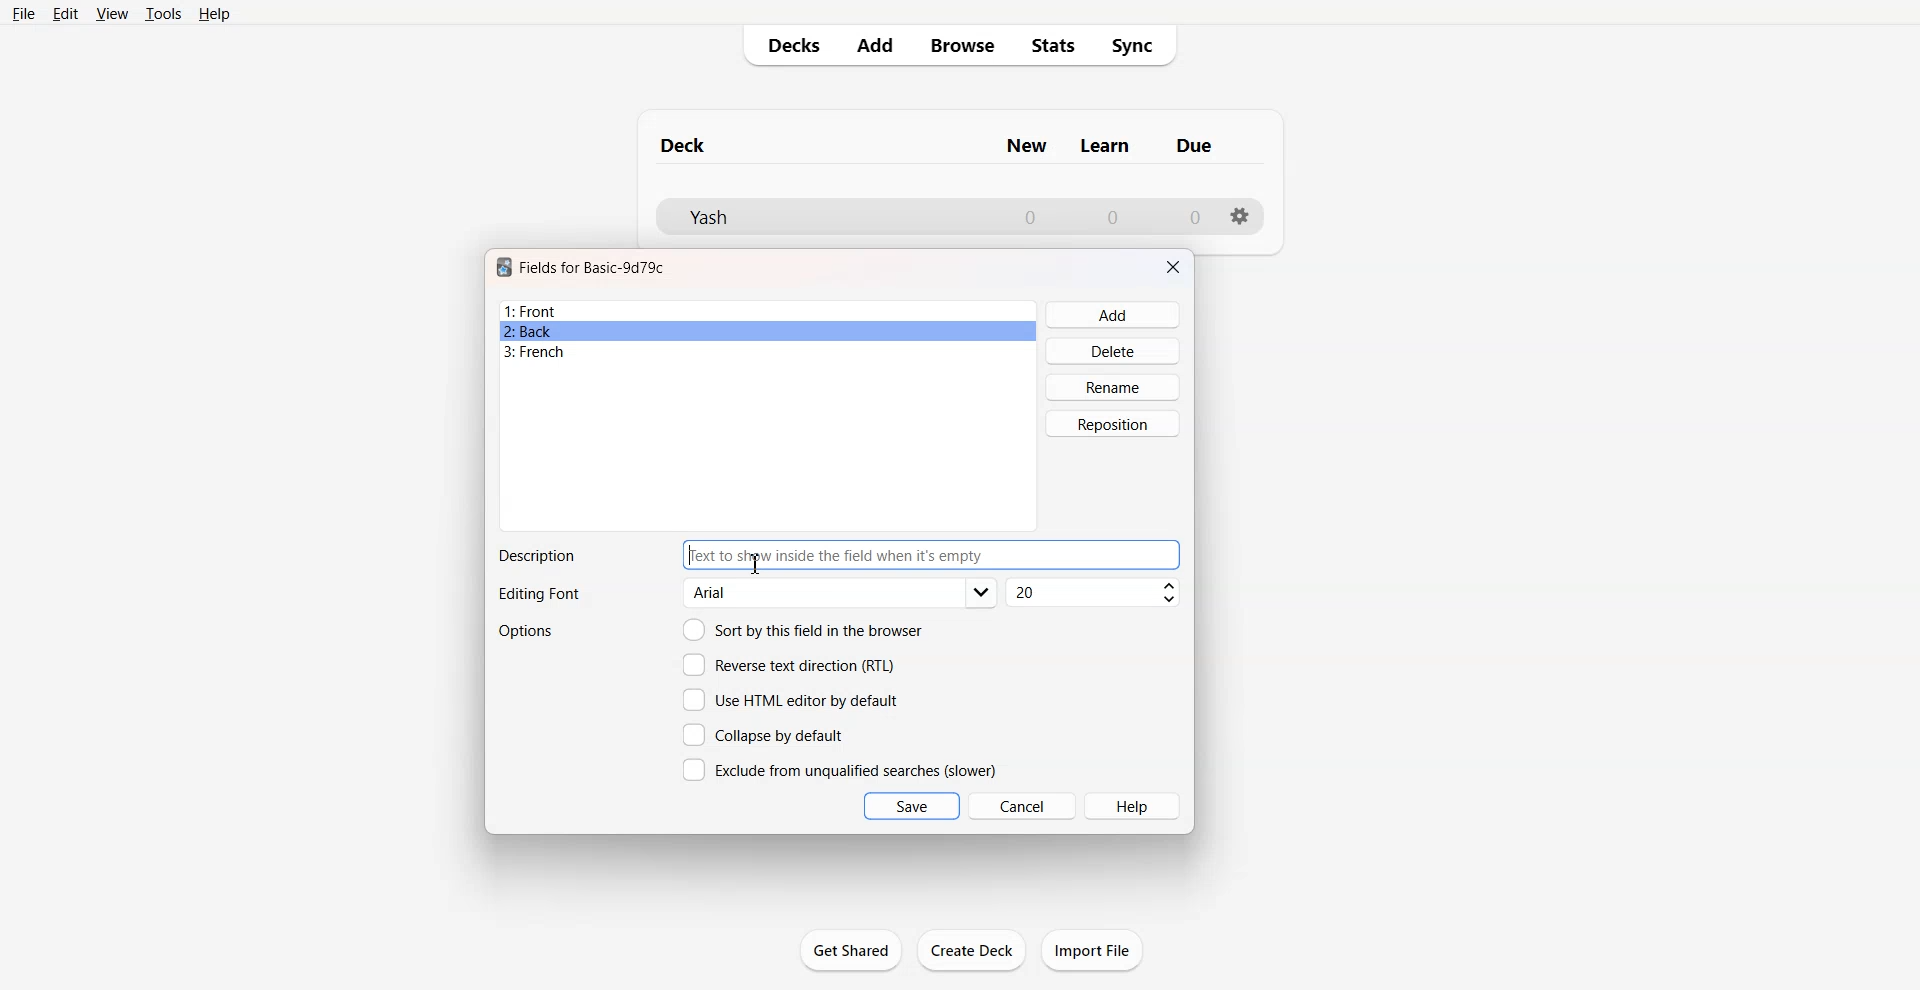 The width and height of the screenshot is (1920, 990). Describe the element at coordinates (1026, 146) in the screenshot. I see `Column name` at that location.